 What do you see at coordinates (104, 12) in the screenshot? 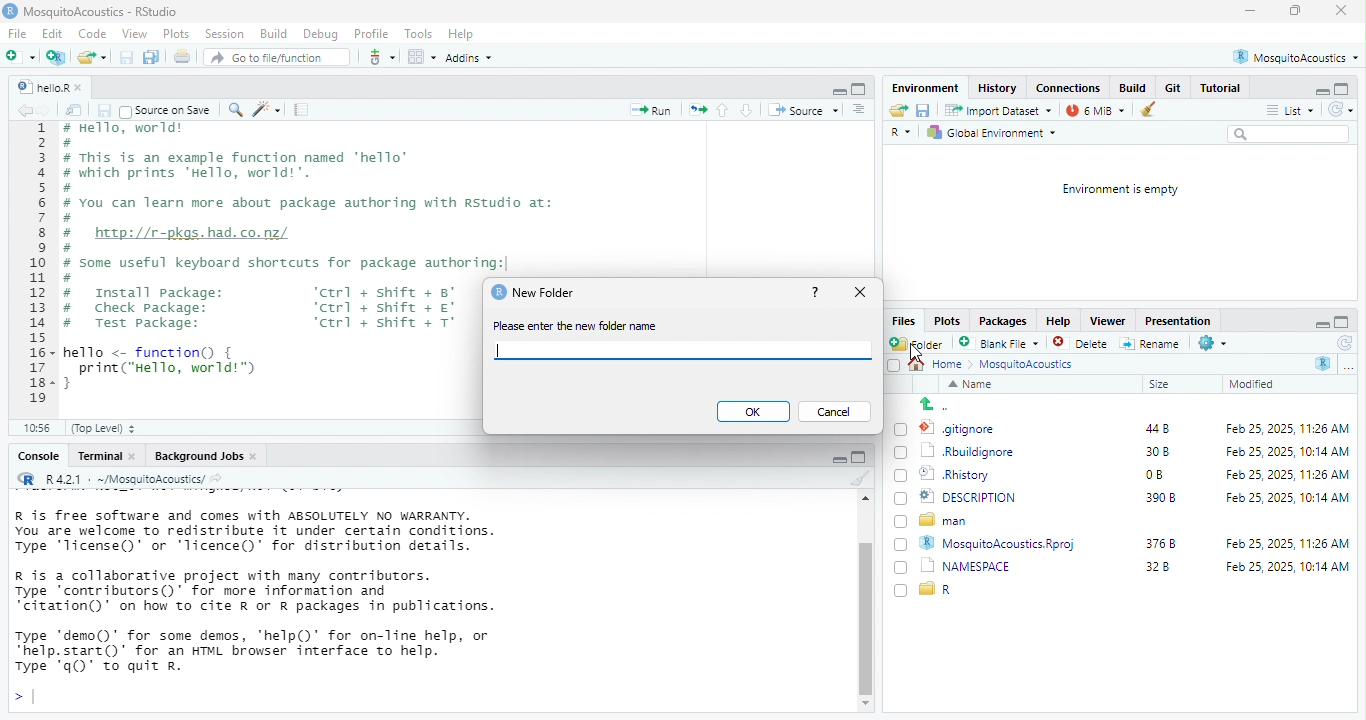
I see `MosquitoAcoustics - RStudio` at bounding box center [104, 12].